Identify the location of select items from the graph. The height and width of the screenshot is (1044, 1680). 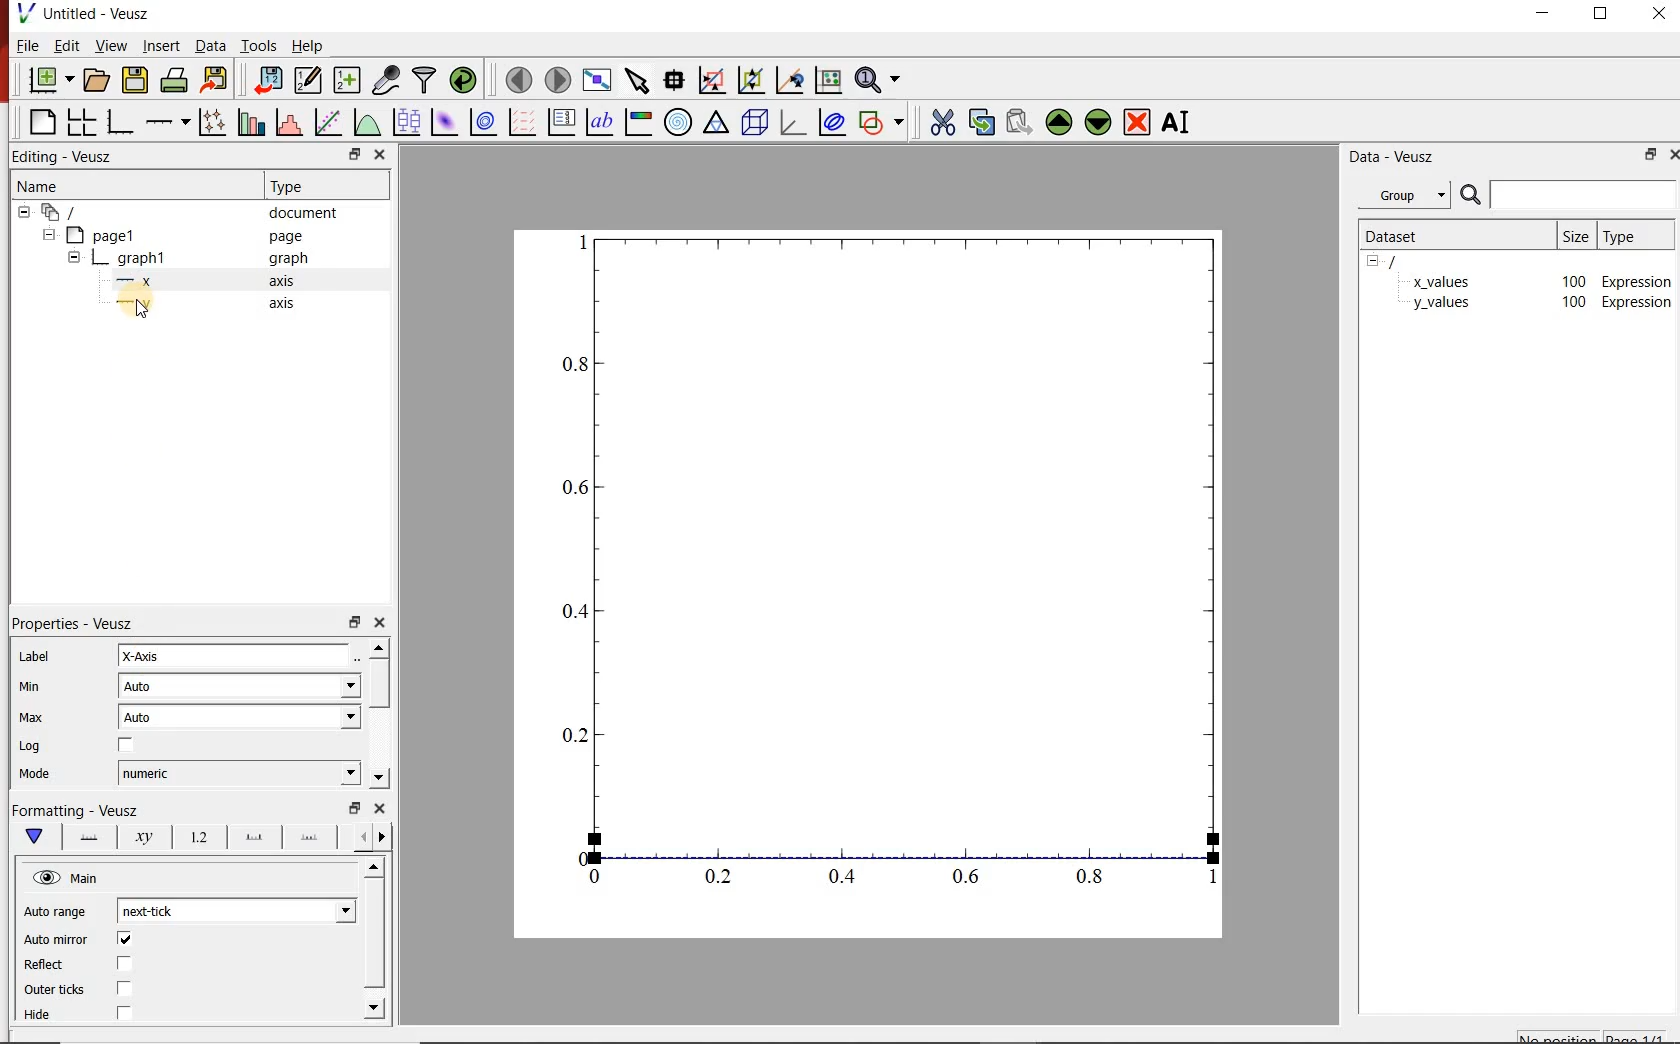
(639, 80).